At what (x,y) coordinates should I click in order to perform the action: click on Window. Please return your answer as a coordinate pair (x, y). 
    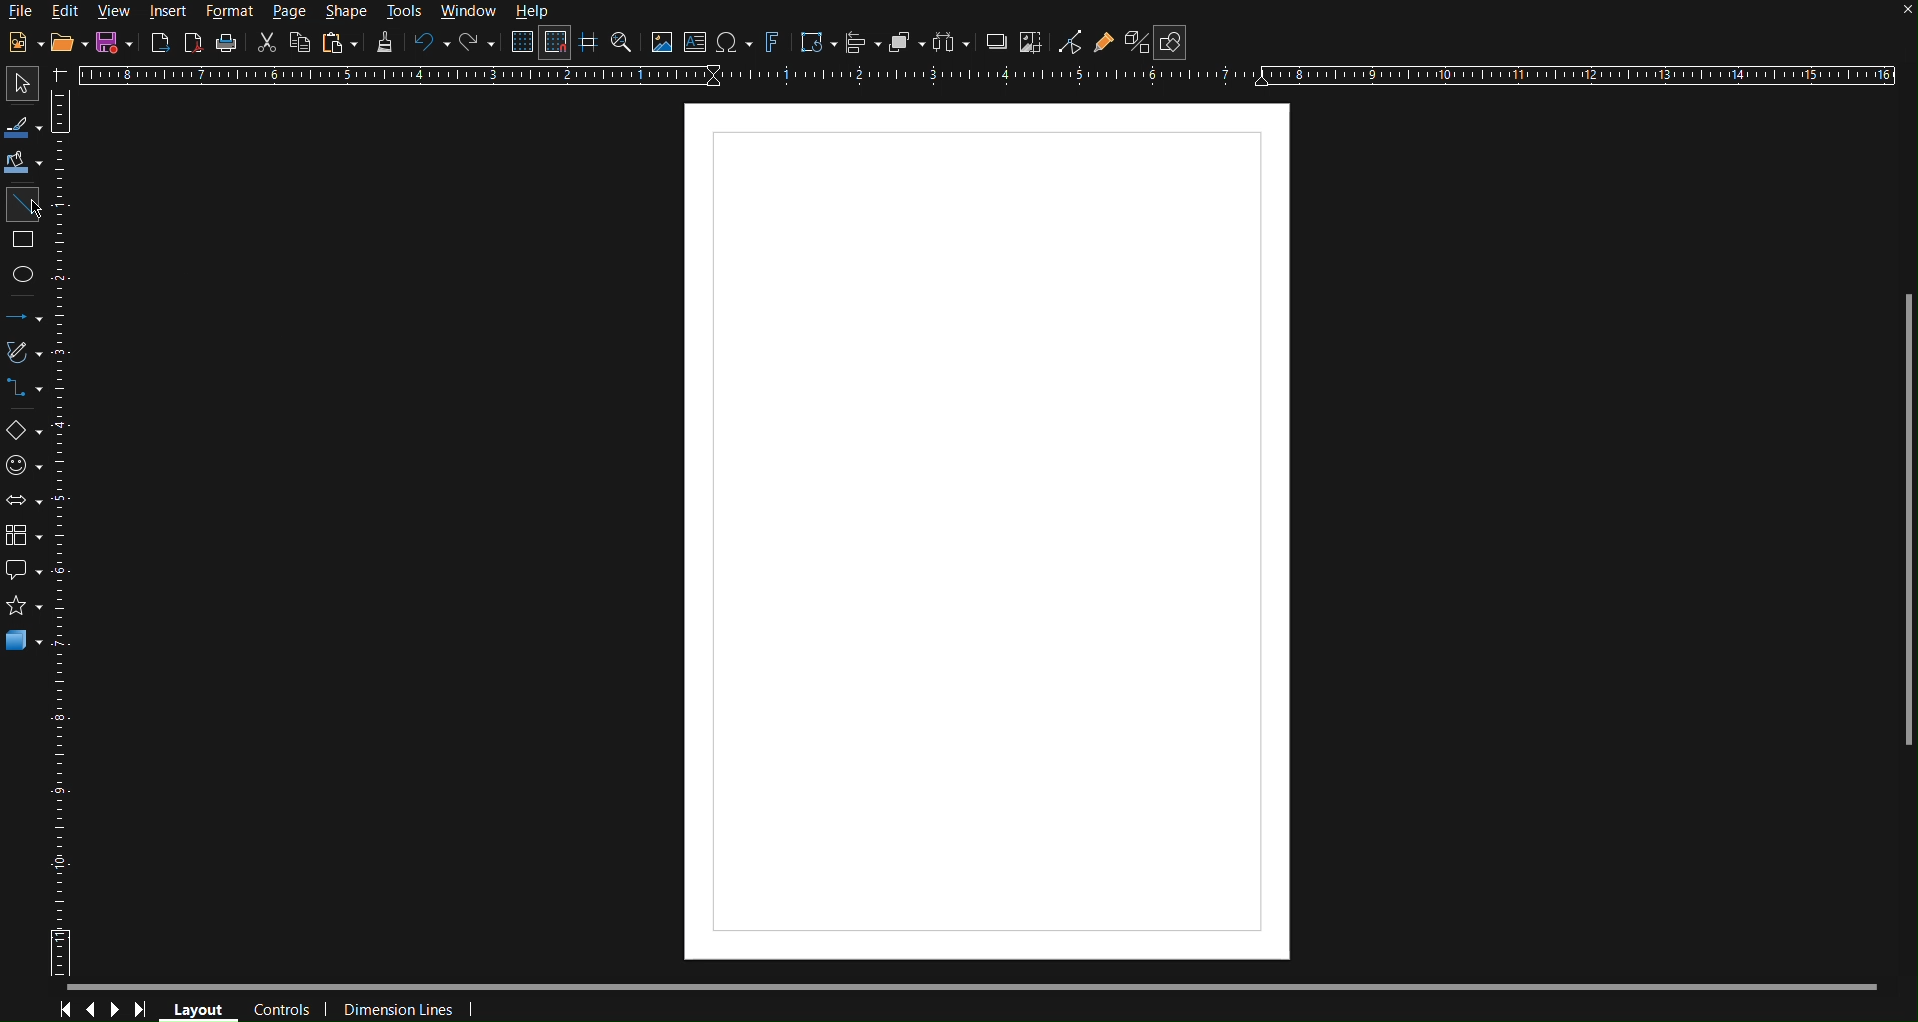
    Looking at the image, I should click on (467, 12).